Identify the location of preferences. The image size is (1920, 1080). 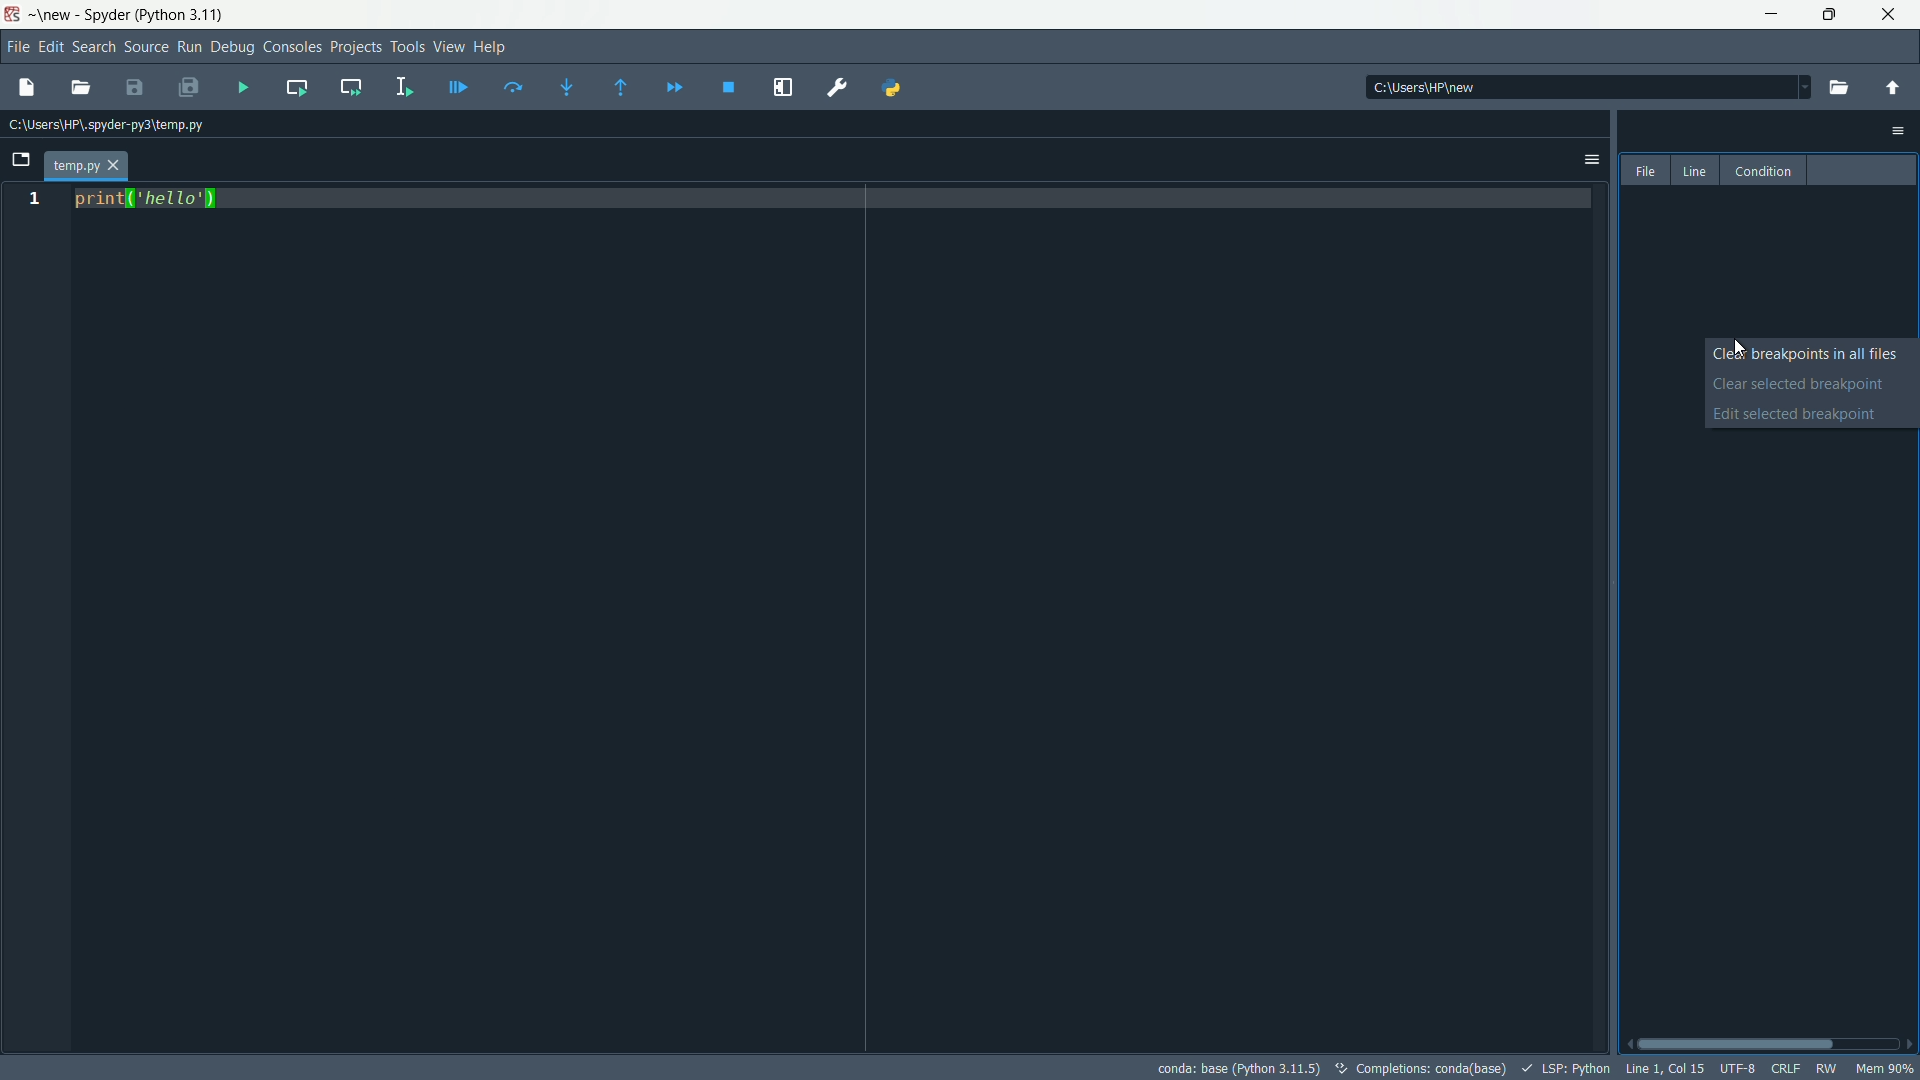
(838, 88).